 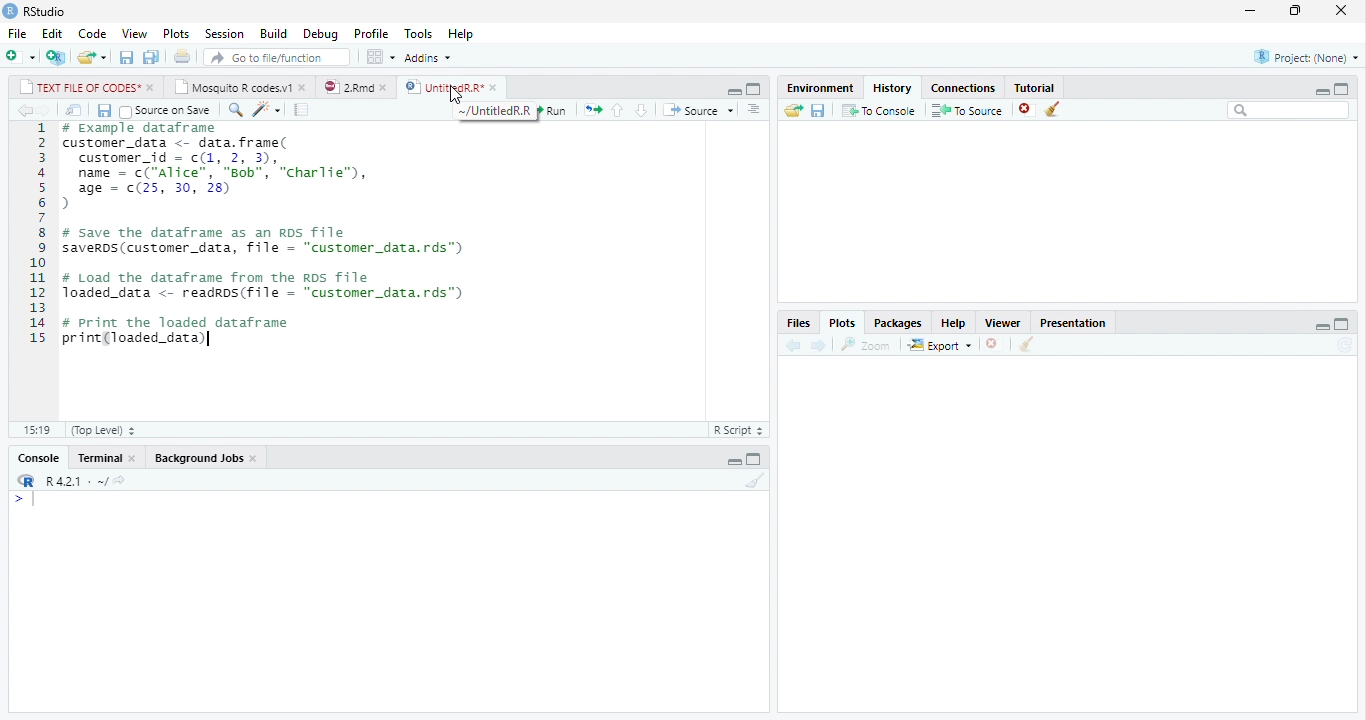 What do you see at coordinates (181, 56) in the screenshot?
I see `print` at bounding box center [181, 56].